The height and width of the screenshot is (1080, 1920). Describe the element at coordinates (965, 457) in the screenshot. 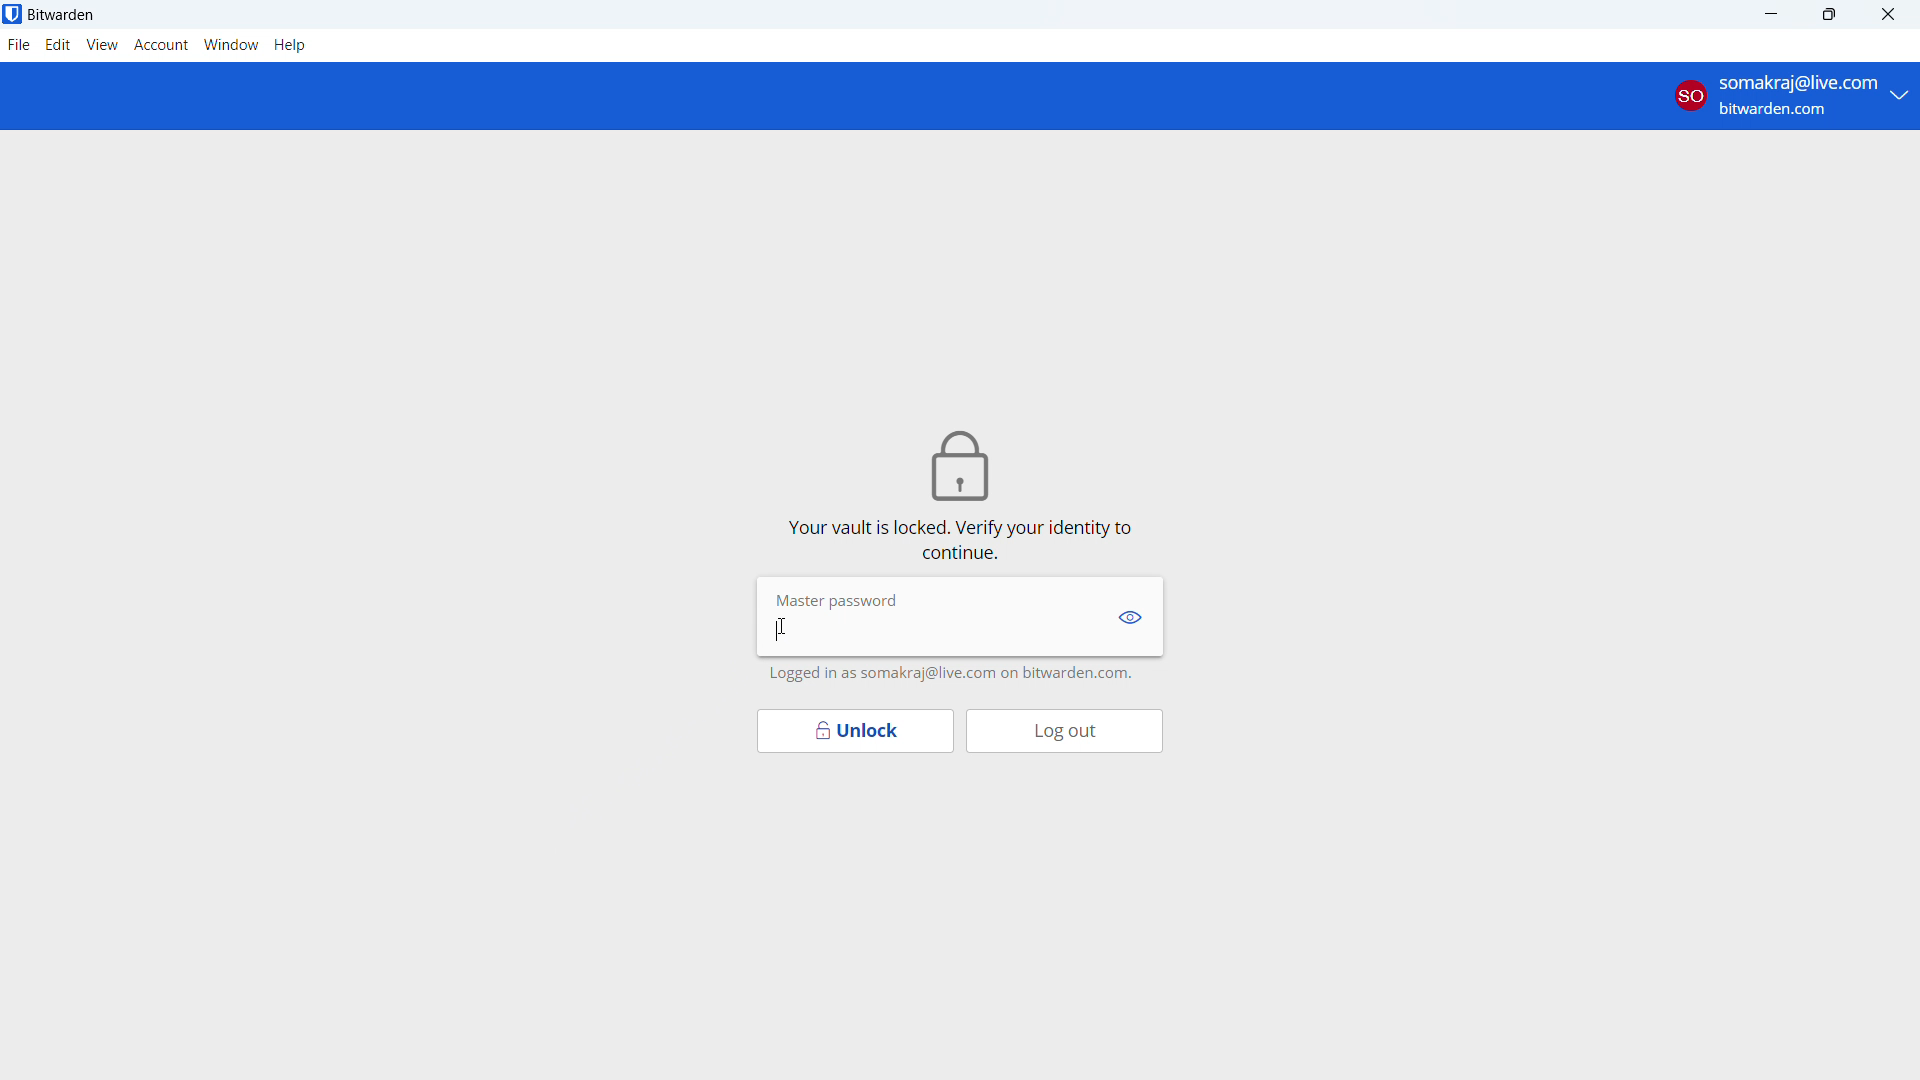

I see `lock icon` at that location.